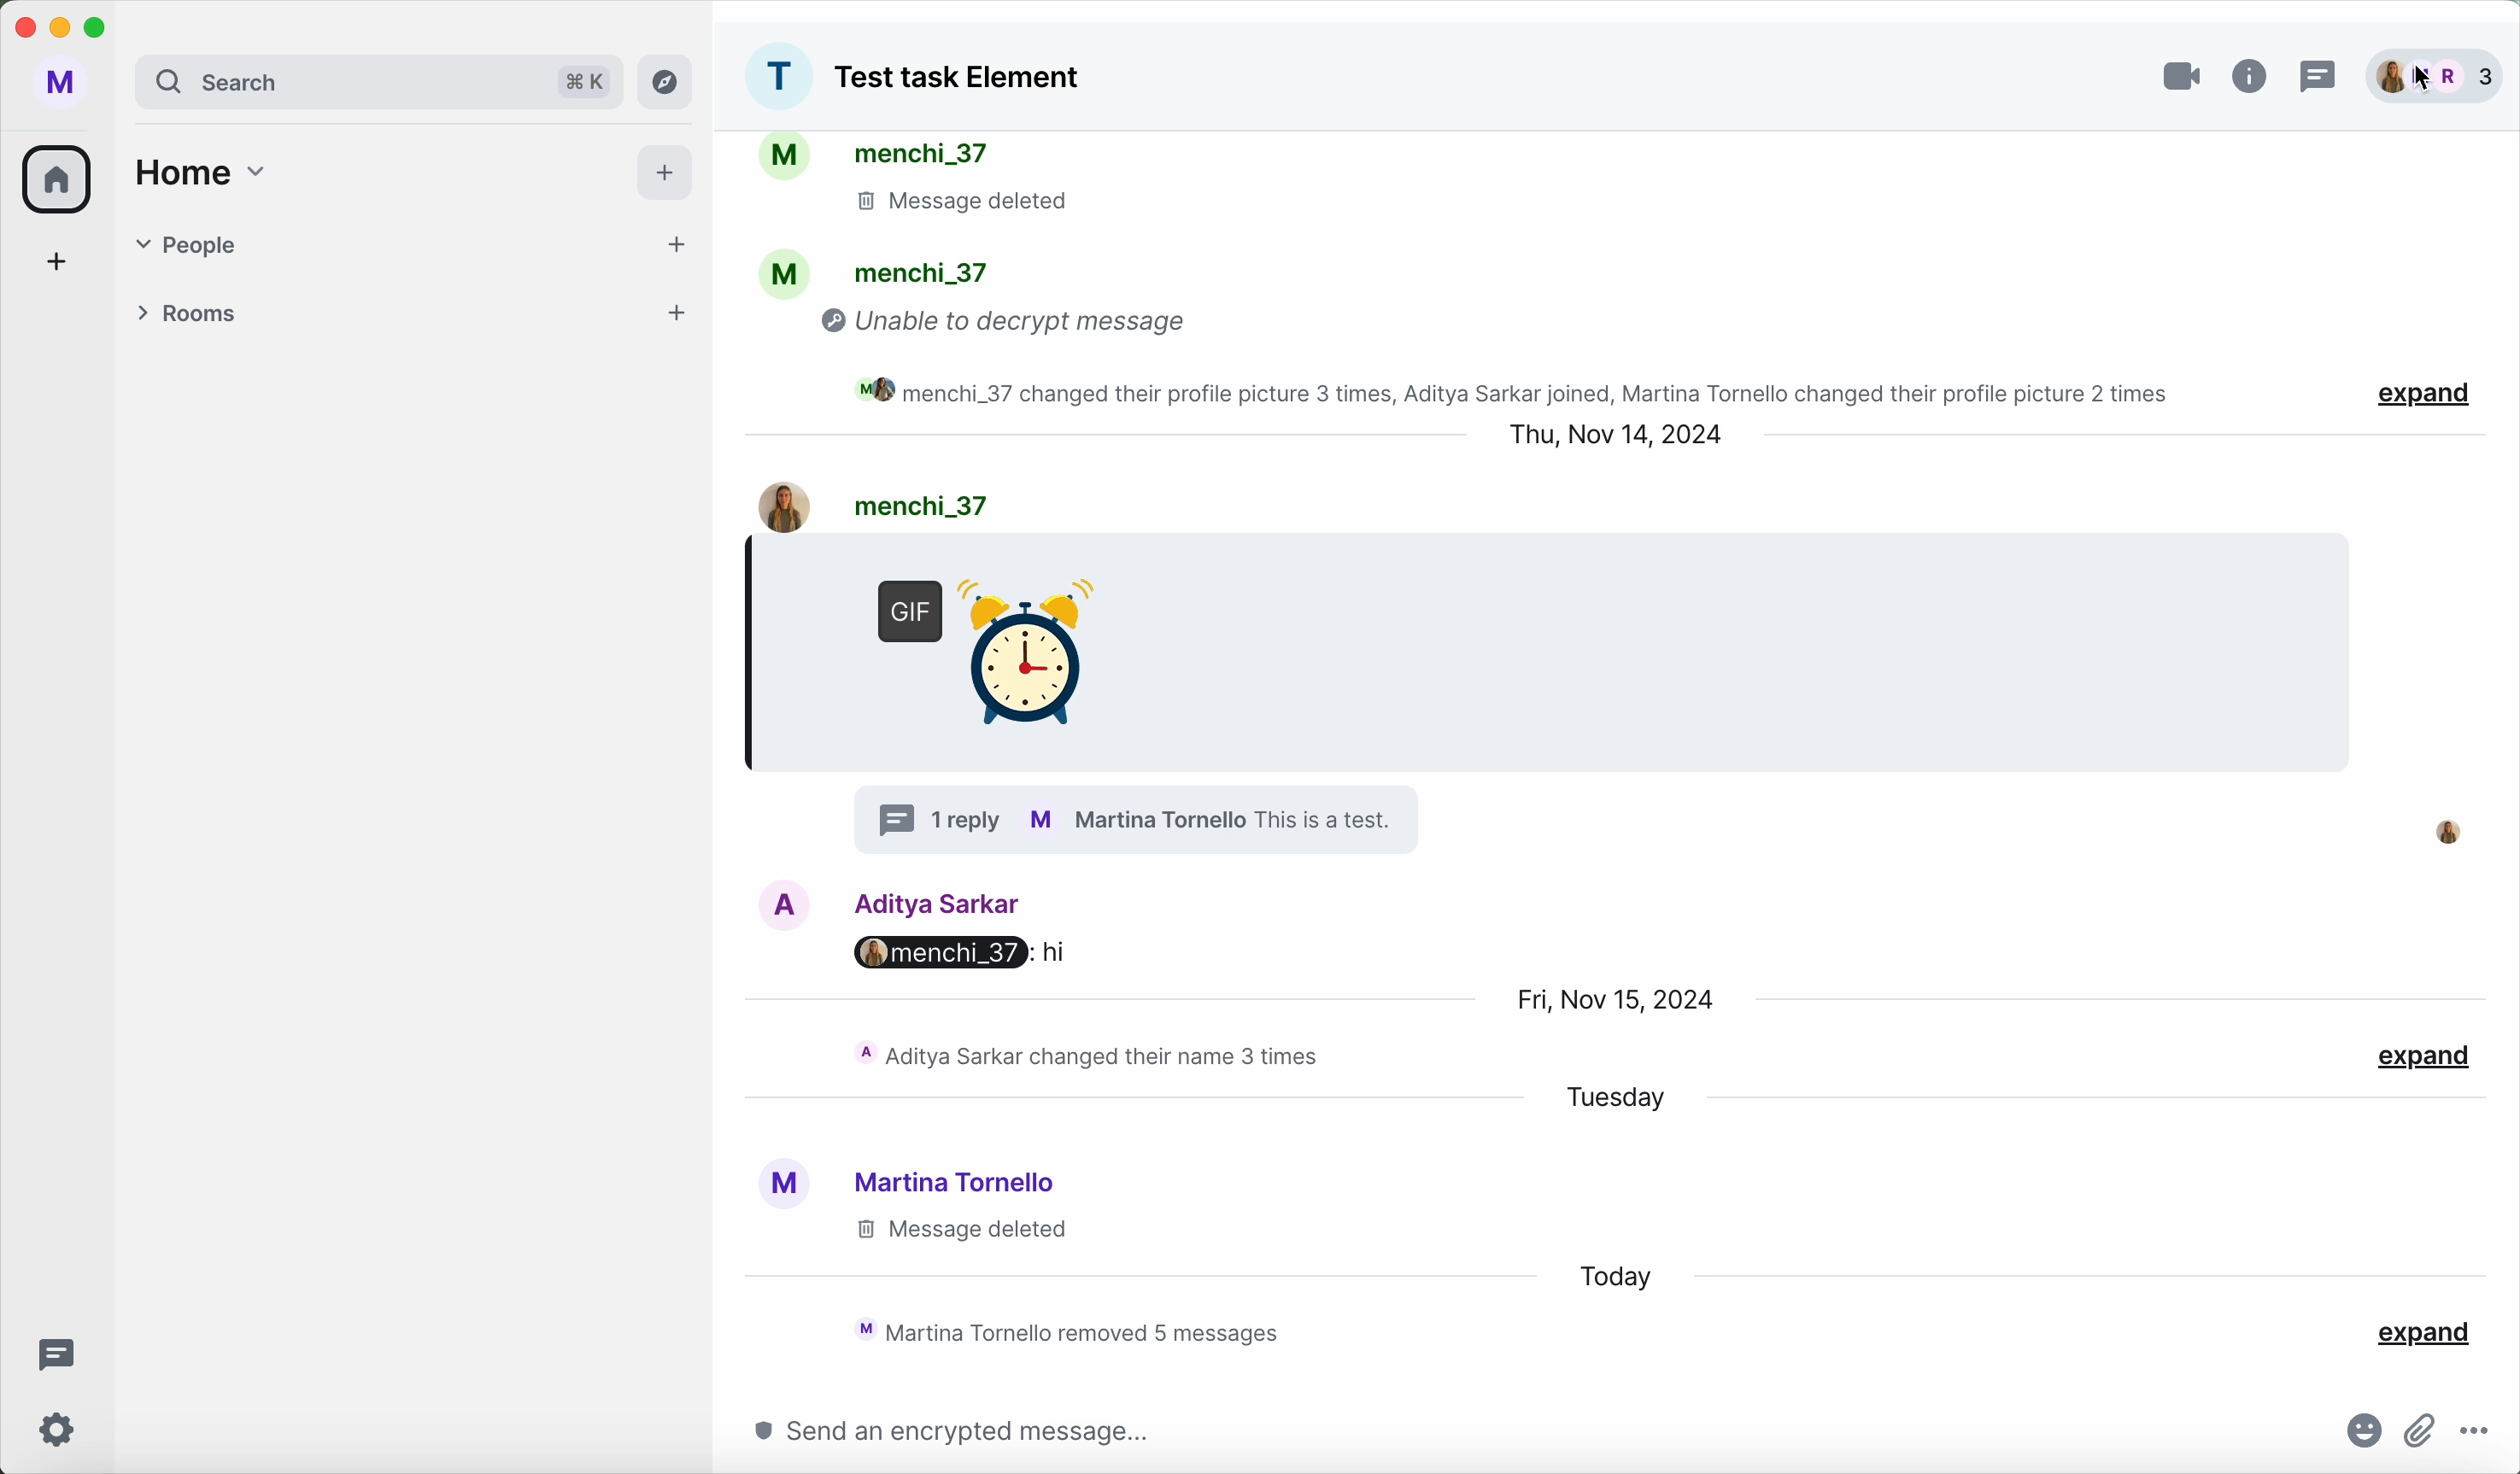  What do you see at coordinates (2424, 1058) in the screenshot?
I see `expand` at bounding box center [2424, 1058].